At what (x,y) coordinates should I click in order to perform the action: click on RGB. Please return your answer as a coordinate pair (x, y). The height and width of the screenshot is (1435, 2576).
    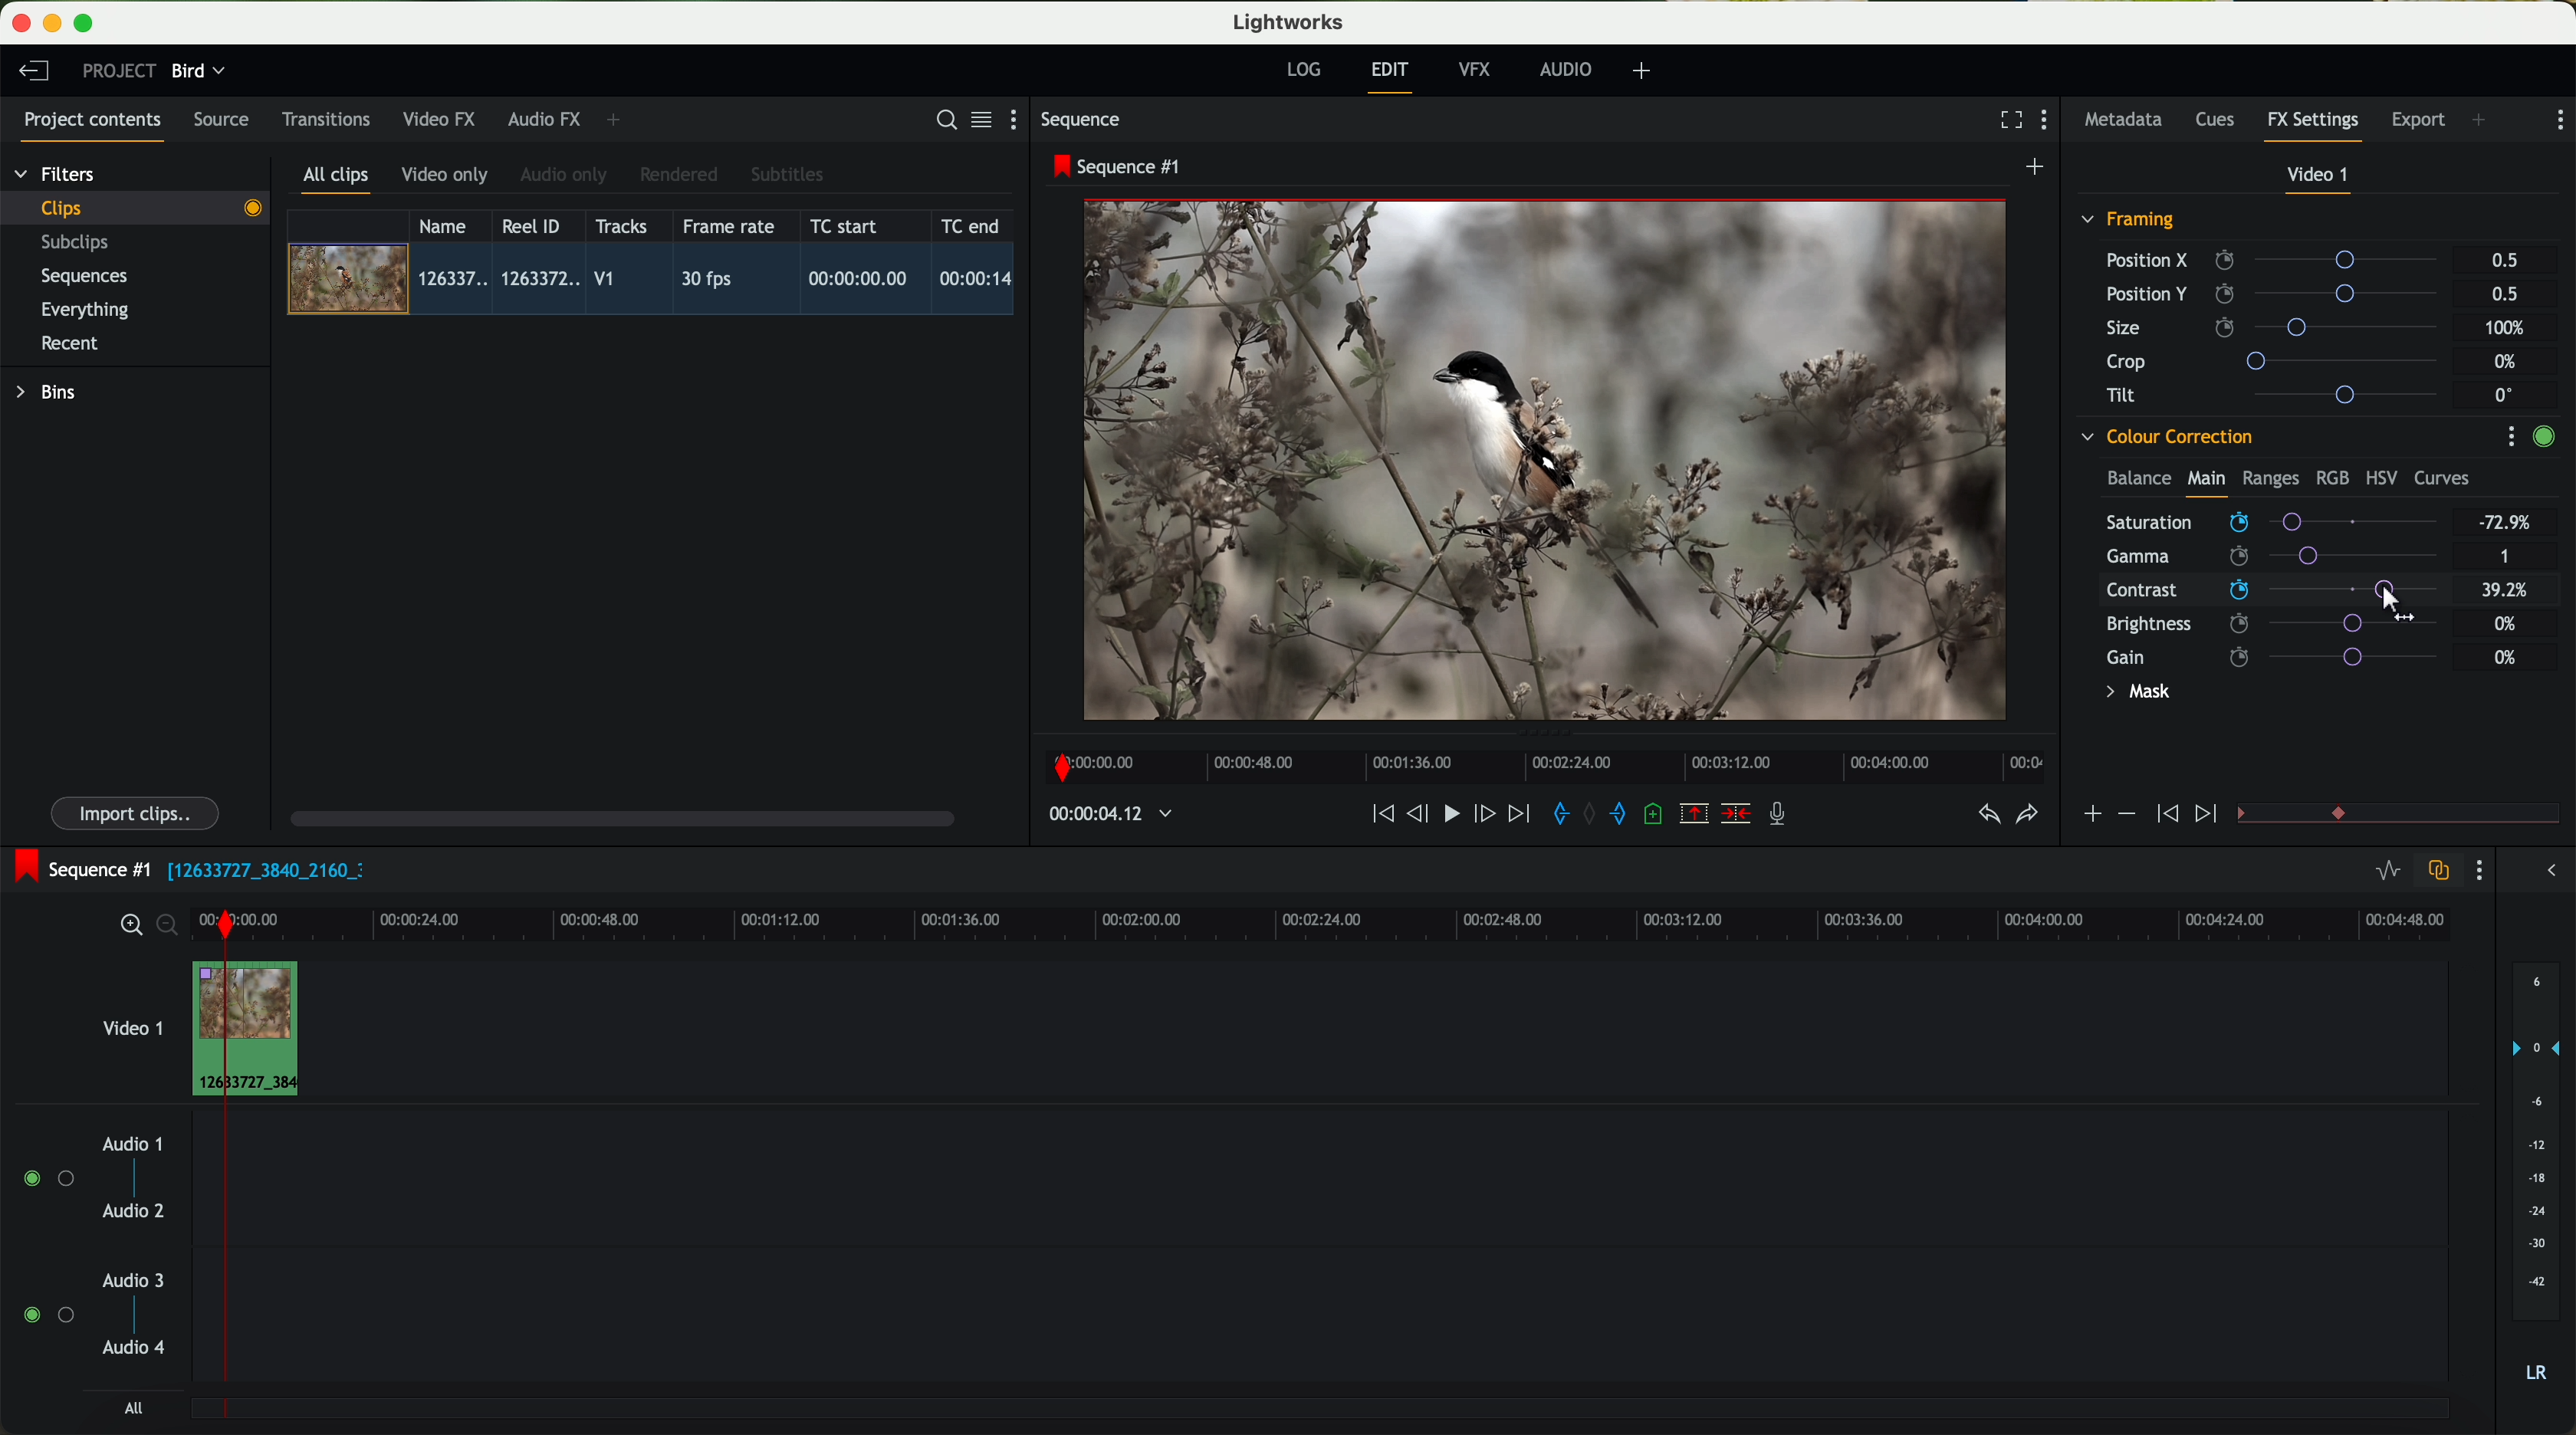
    Looking at the image, I should click on (2331, 476).